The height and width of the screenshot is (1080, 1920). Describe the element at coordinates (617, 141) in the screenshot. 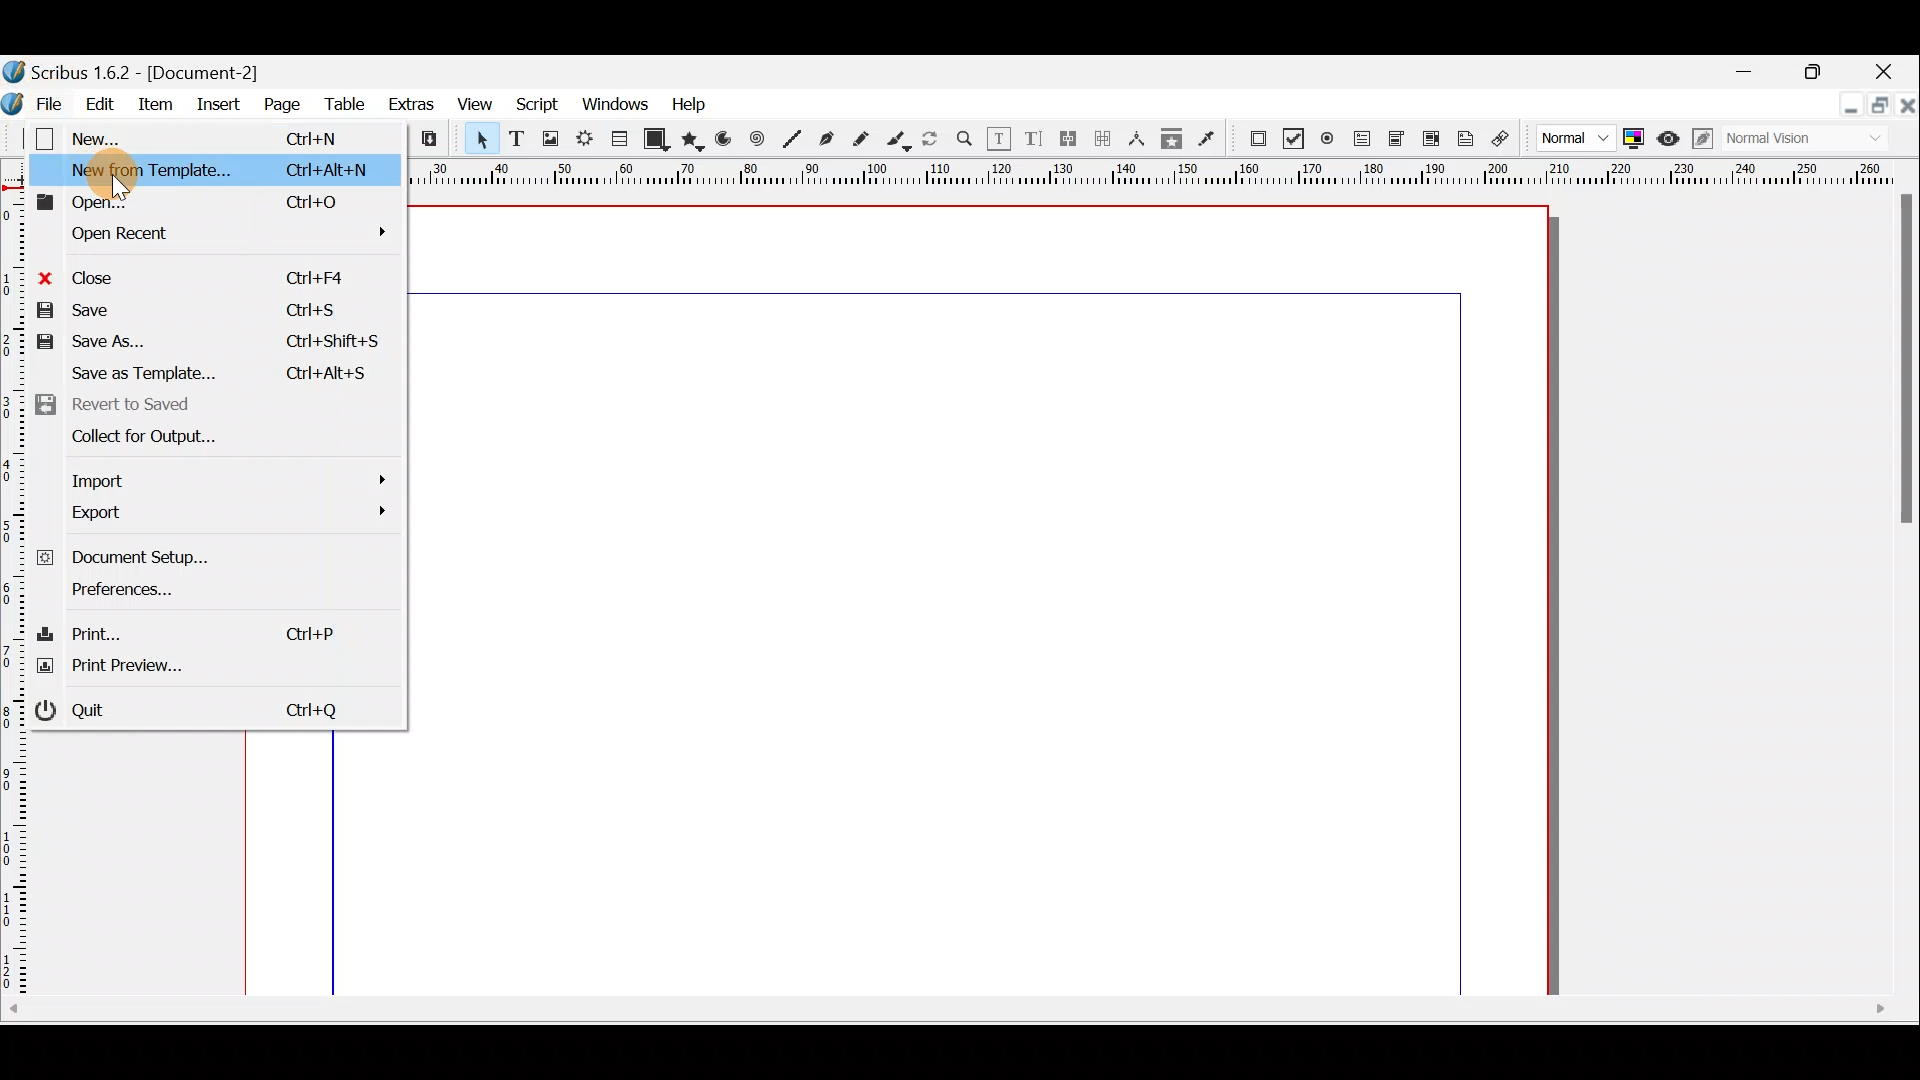

I see `Table` at that location.